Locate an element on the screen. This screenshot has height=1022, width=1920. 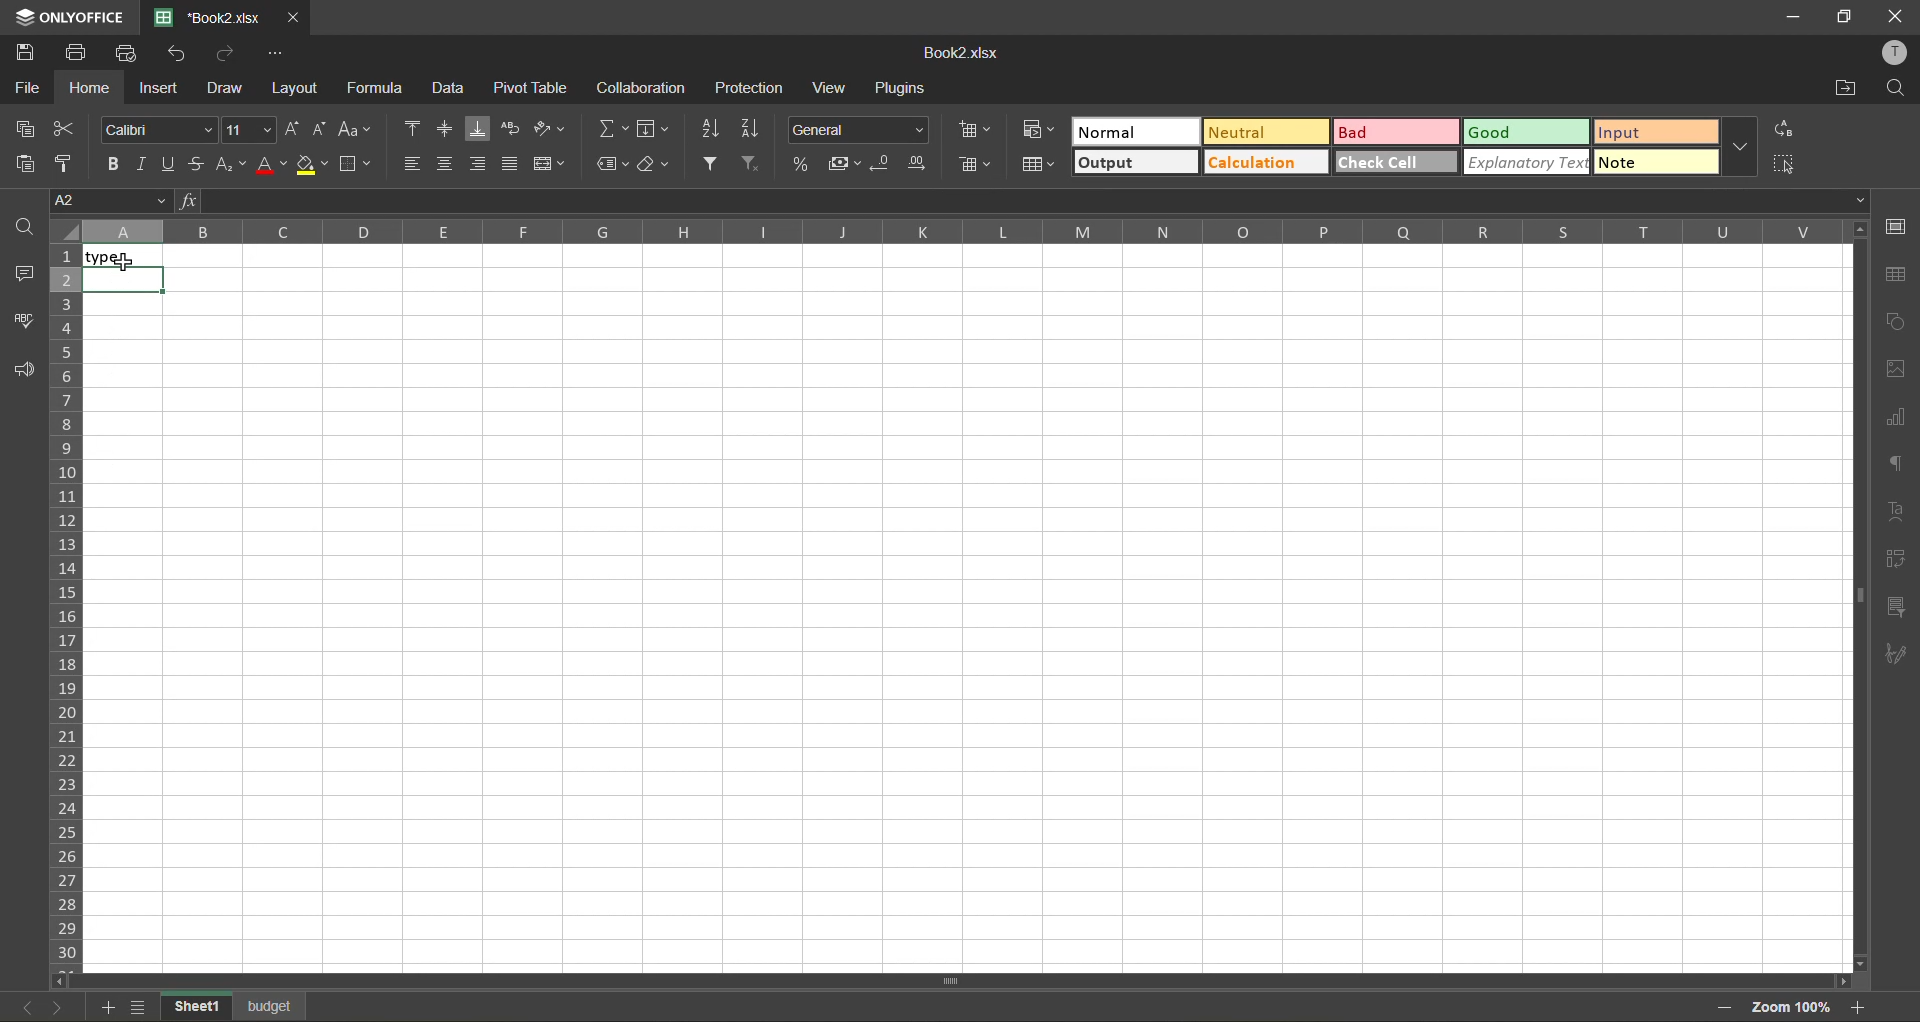
italic is located at coordinates (146, 162).